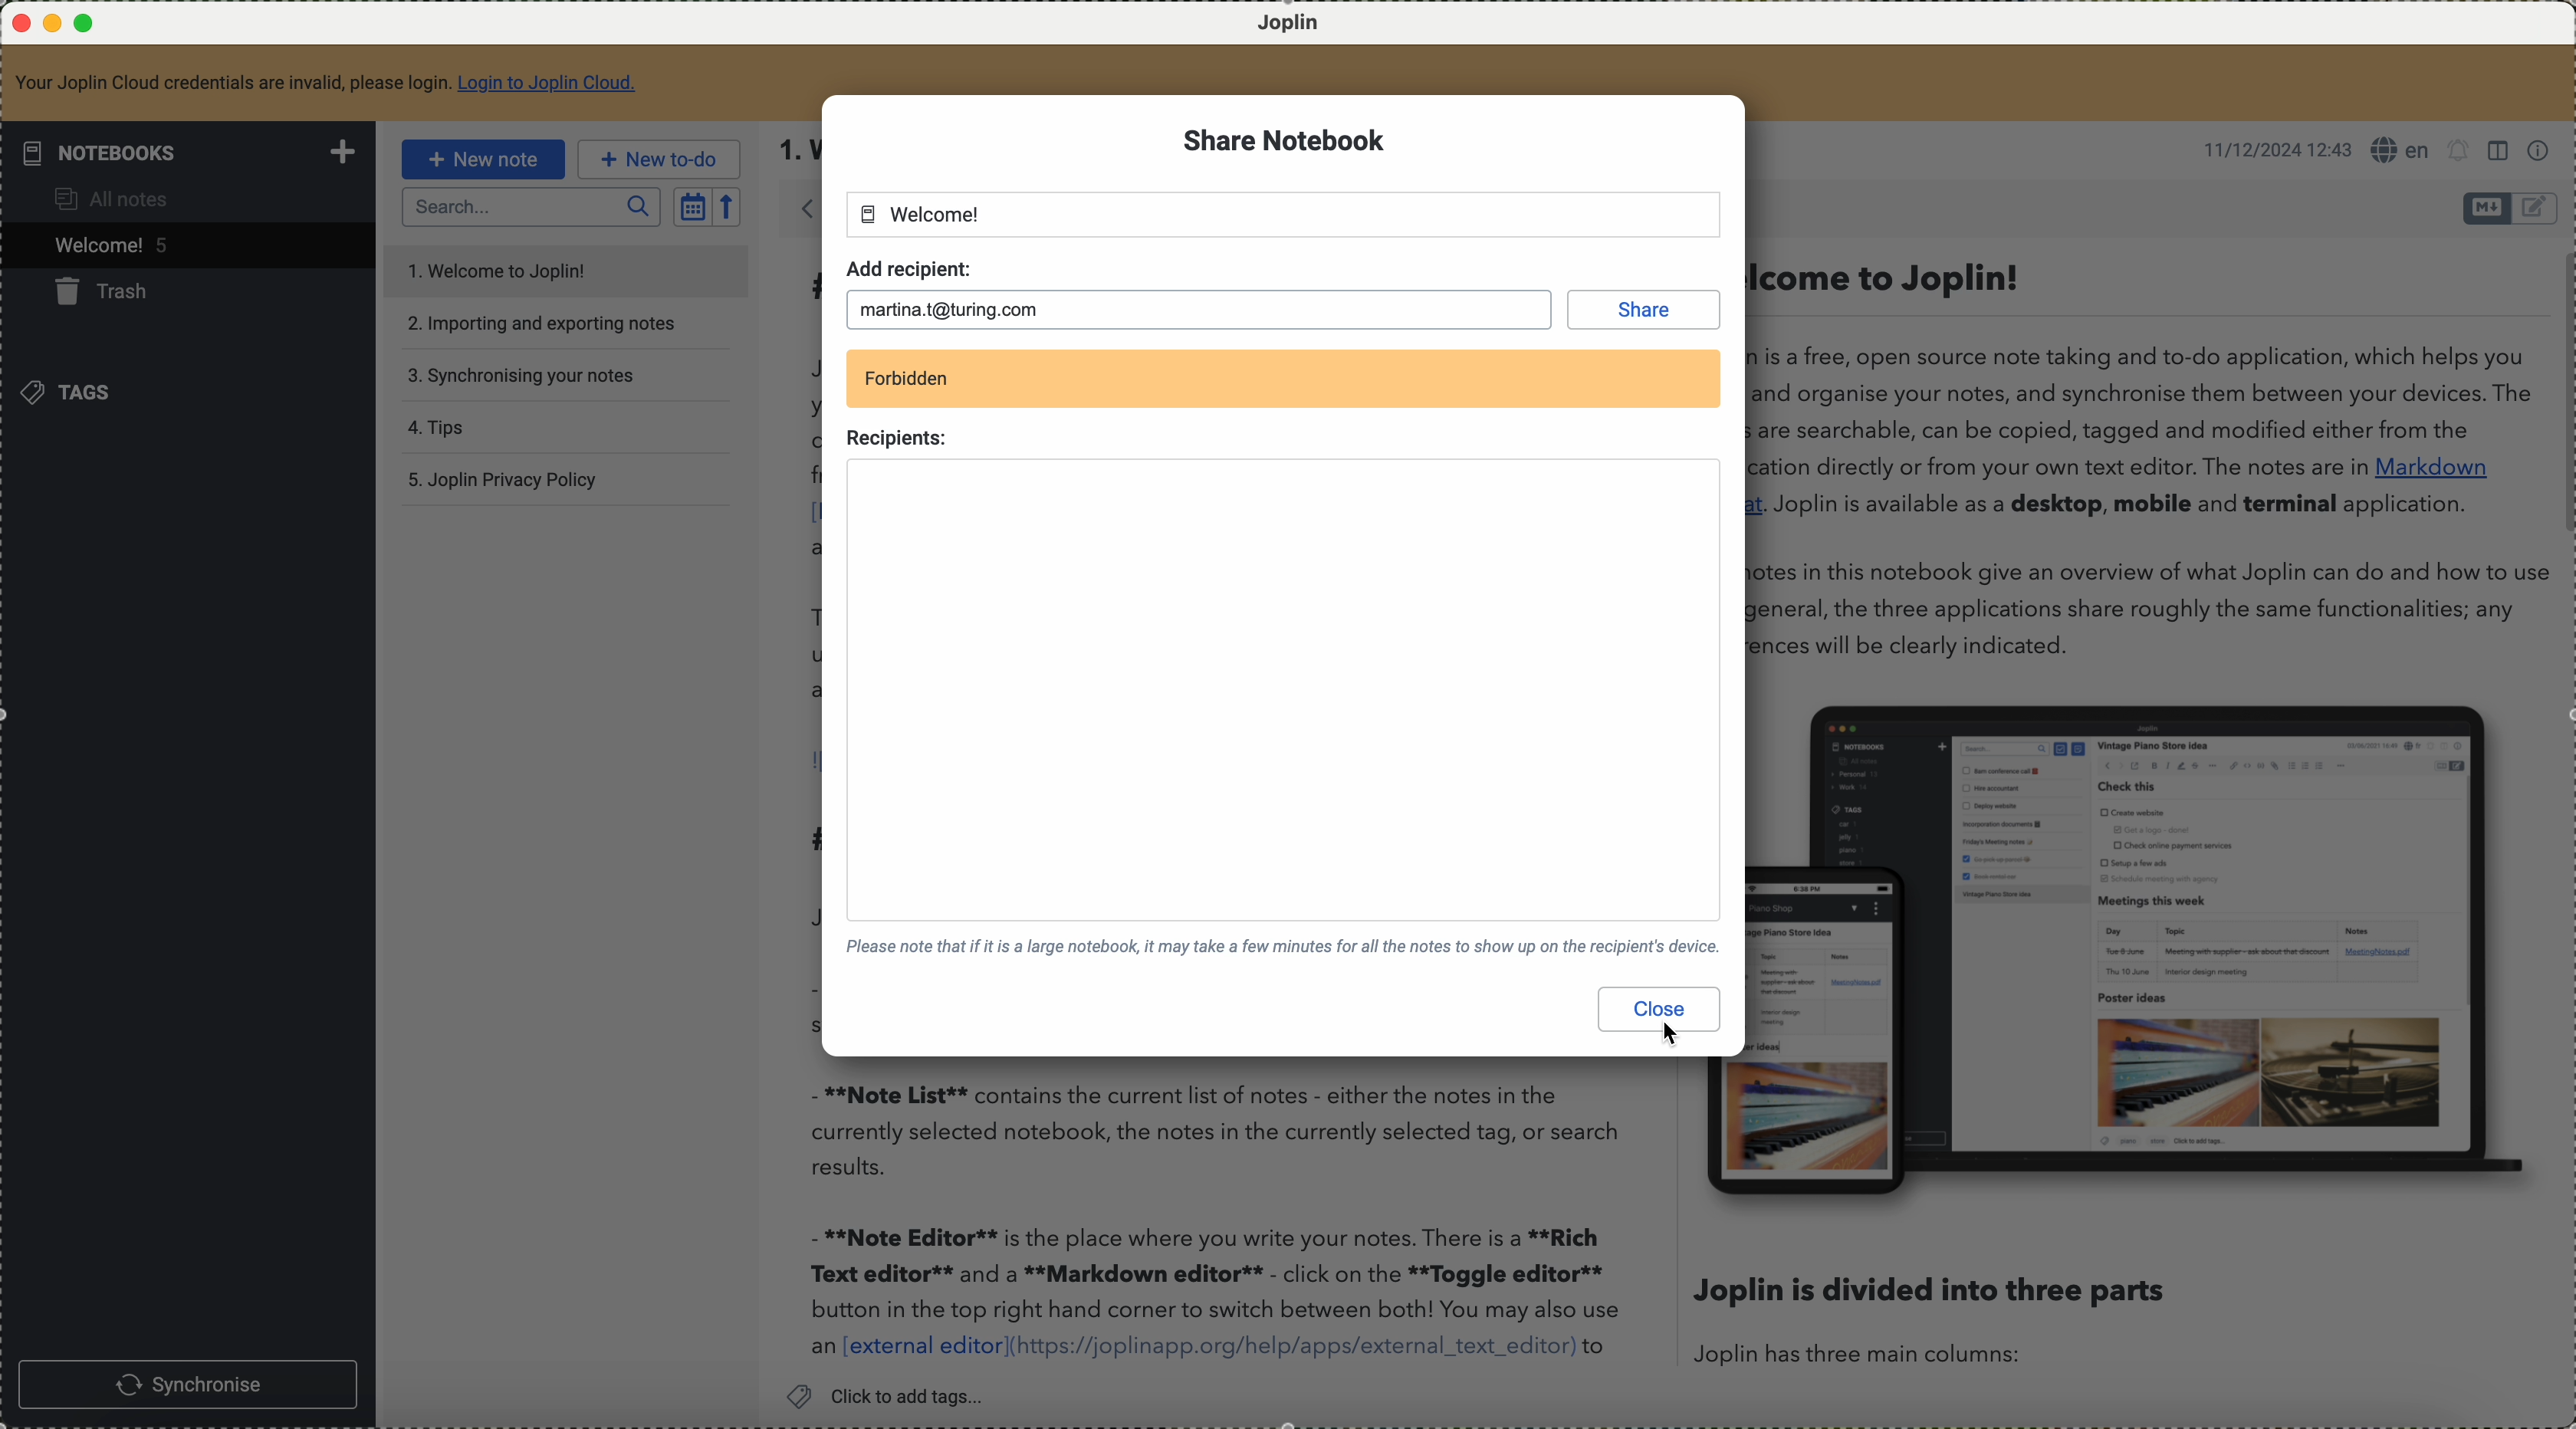  What do you see at coordinates (1291, 25) in the screenshot?
I see `Joplin` at bounding box center [1291, 25].